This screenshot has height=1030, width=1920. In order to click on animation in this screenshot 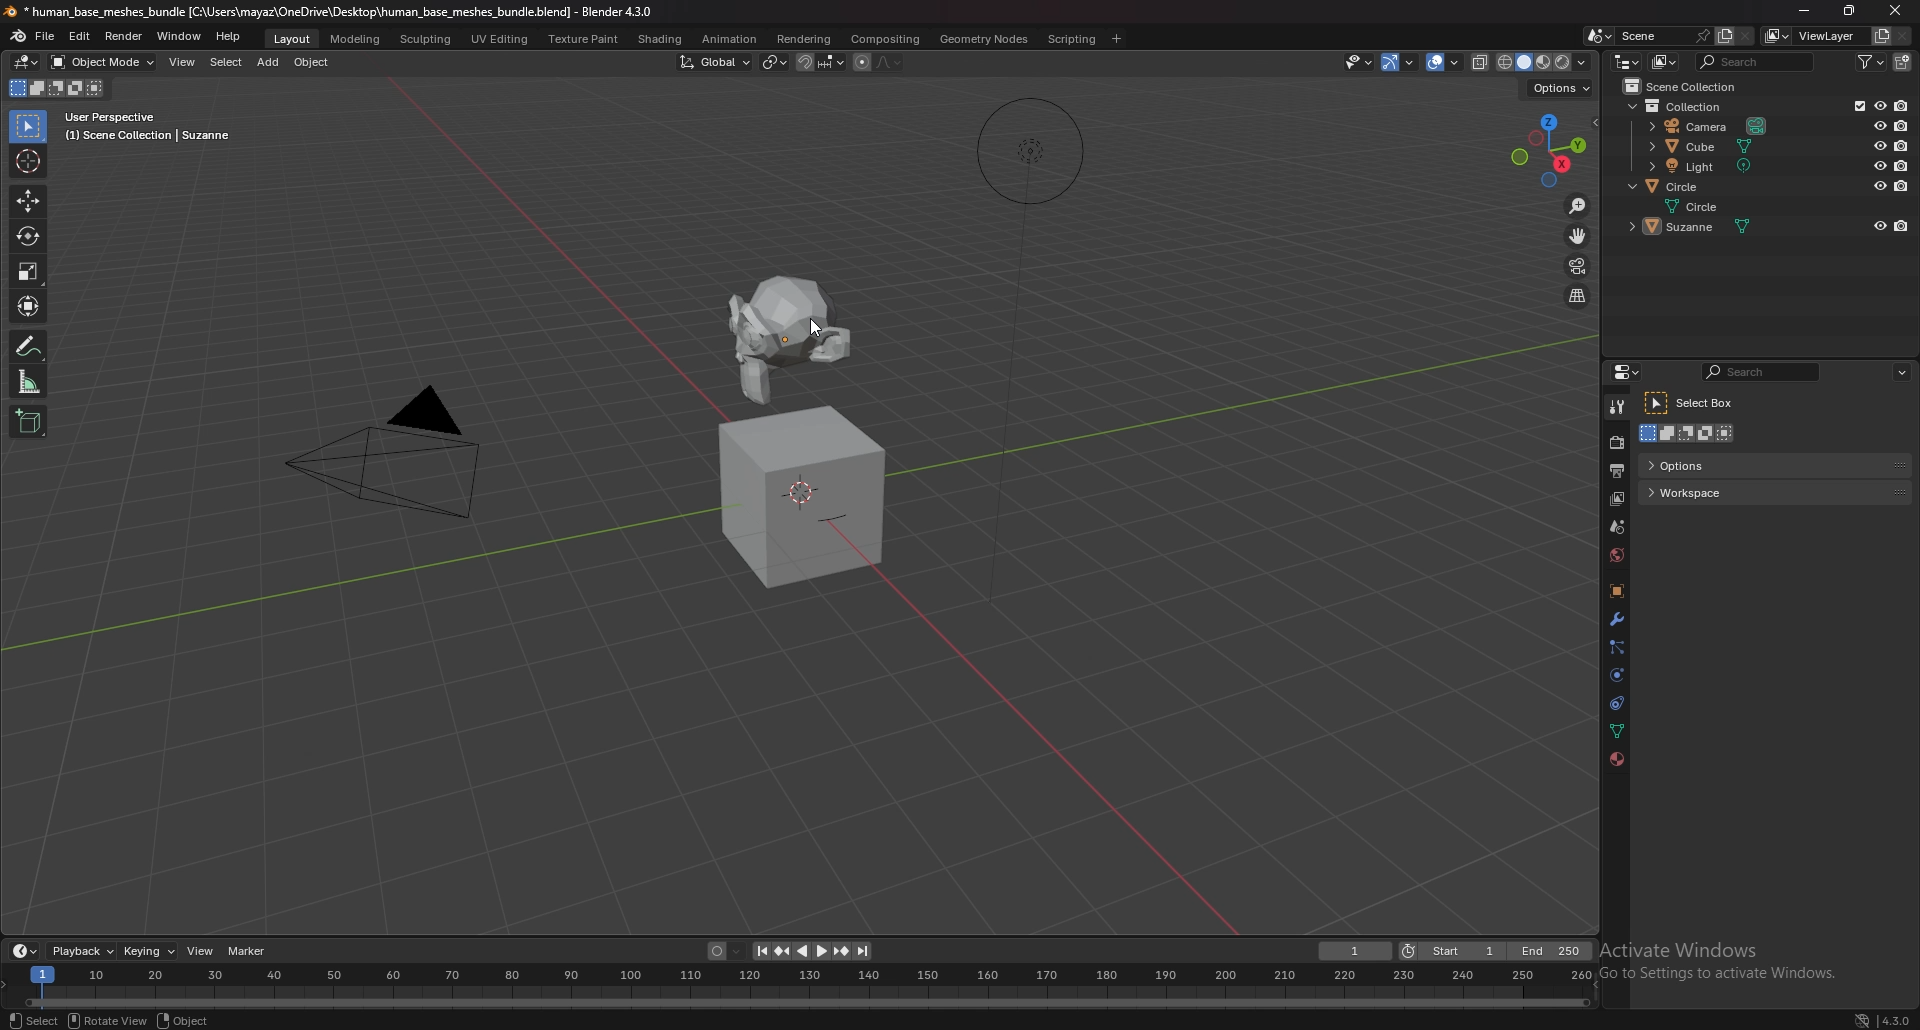, I will do `click(730, 39)`.